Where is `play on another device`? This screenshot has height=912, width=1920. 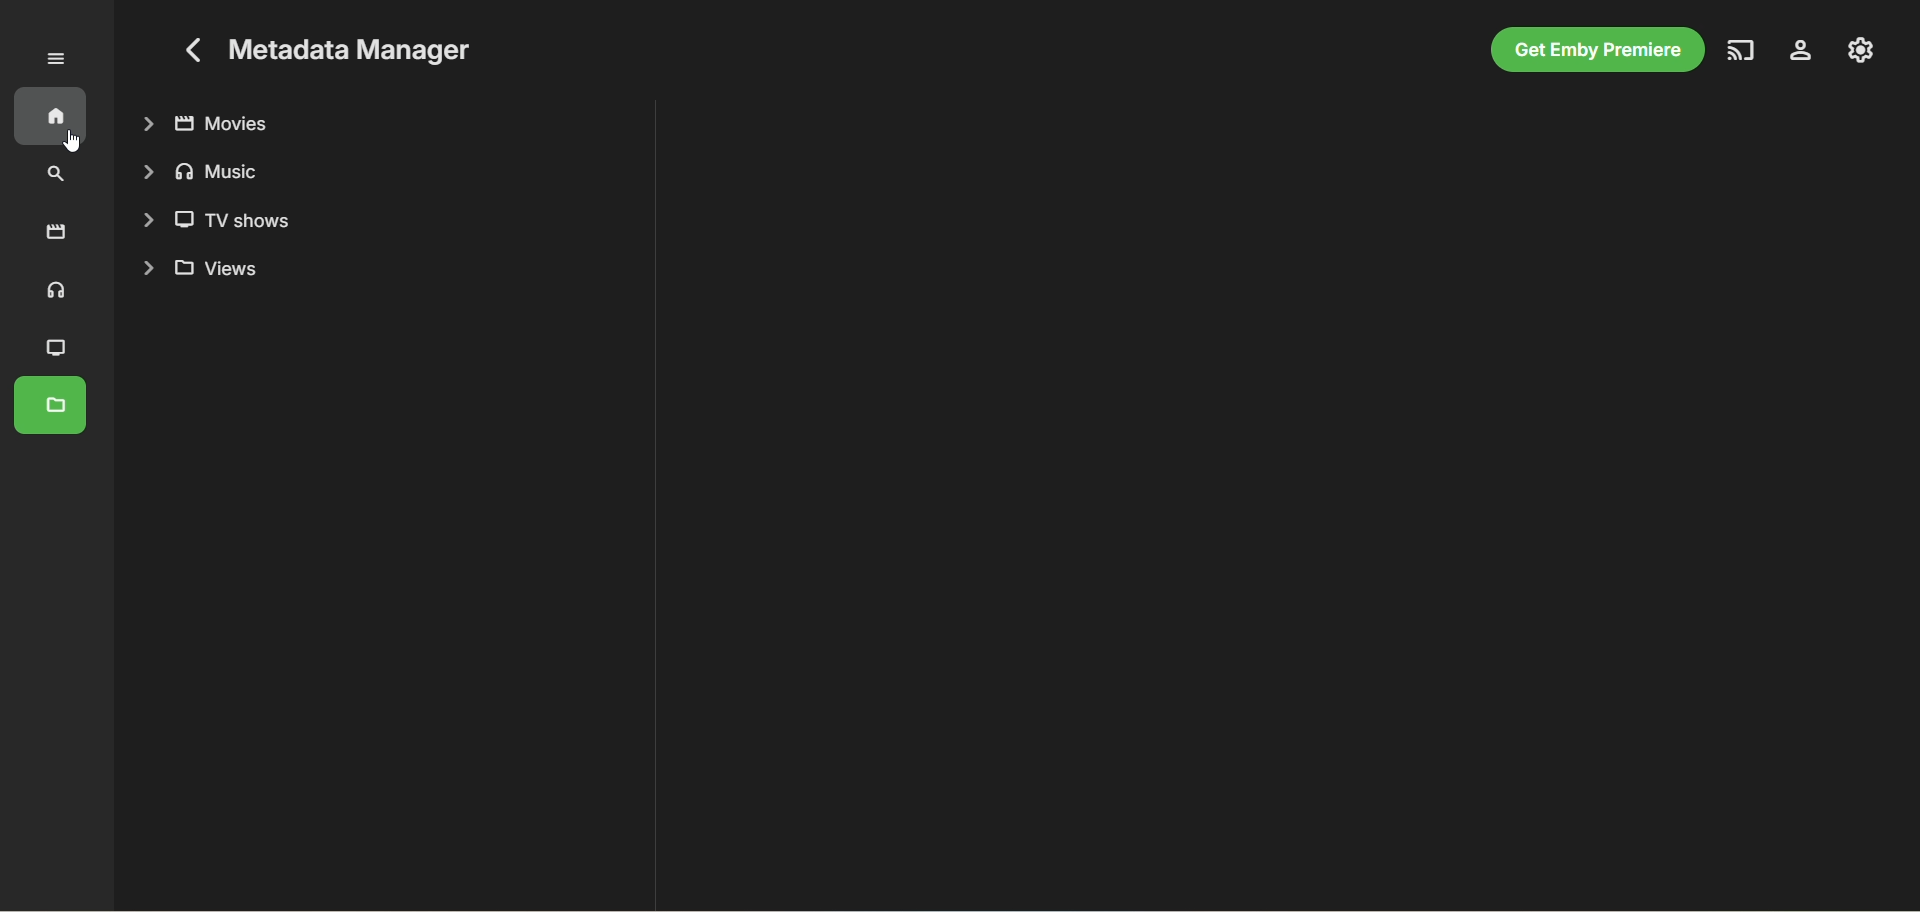
play on another device is located at coordinates (1741, 51).